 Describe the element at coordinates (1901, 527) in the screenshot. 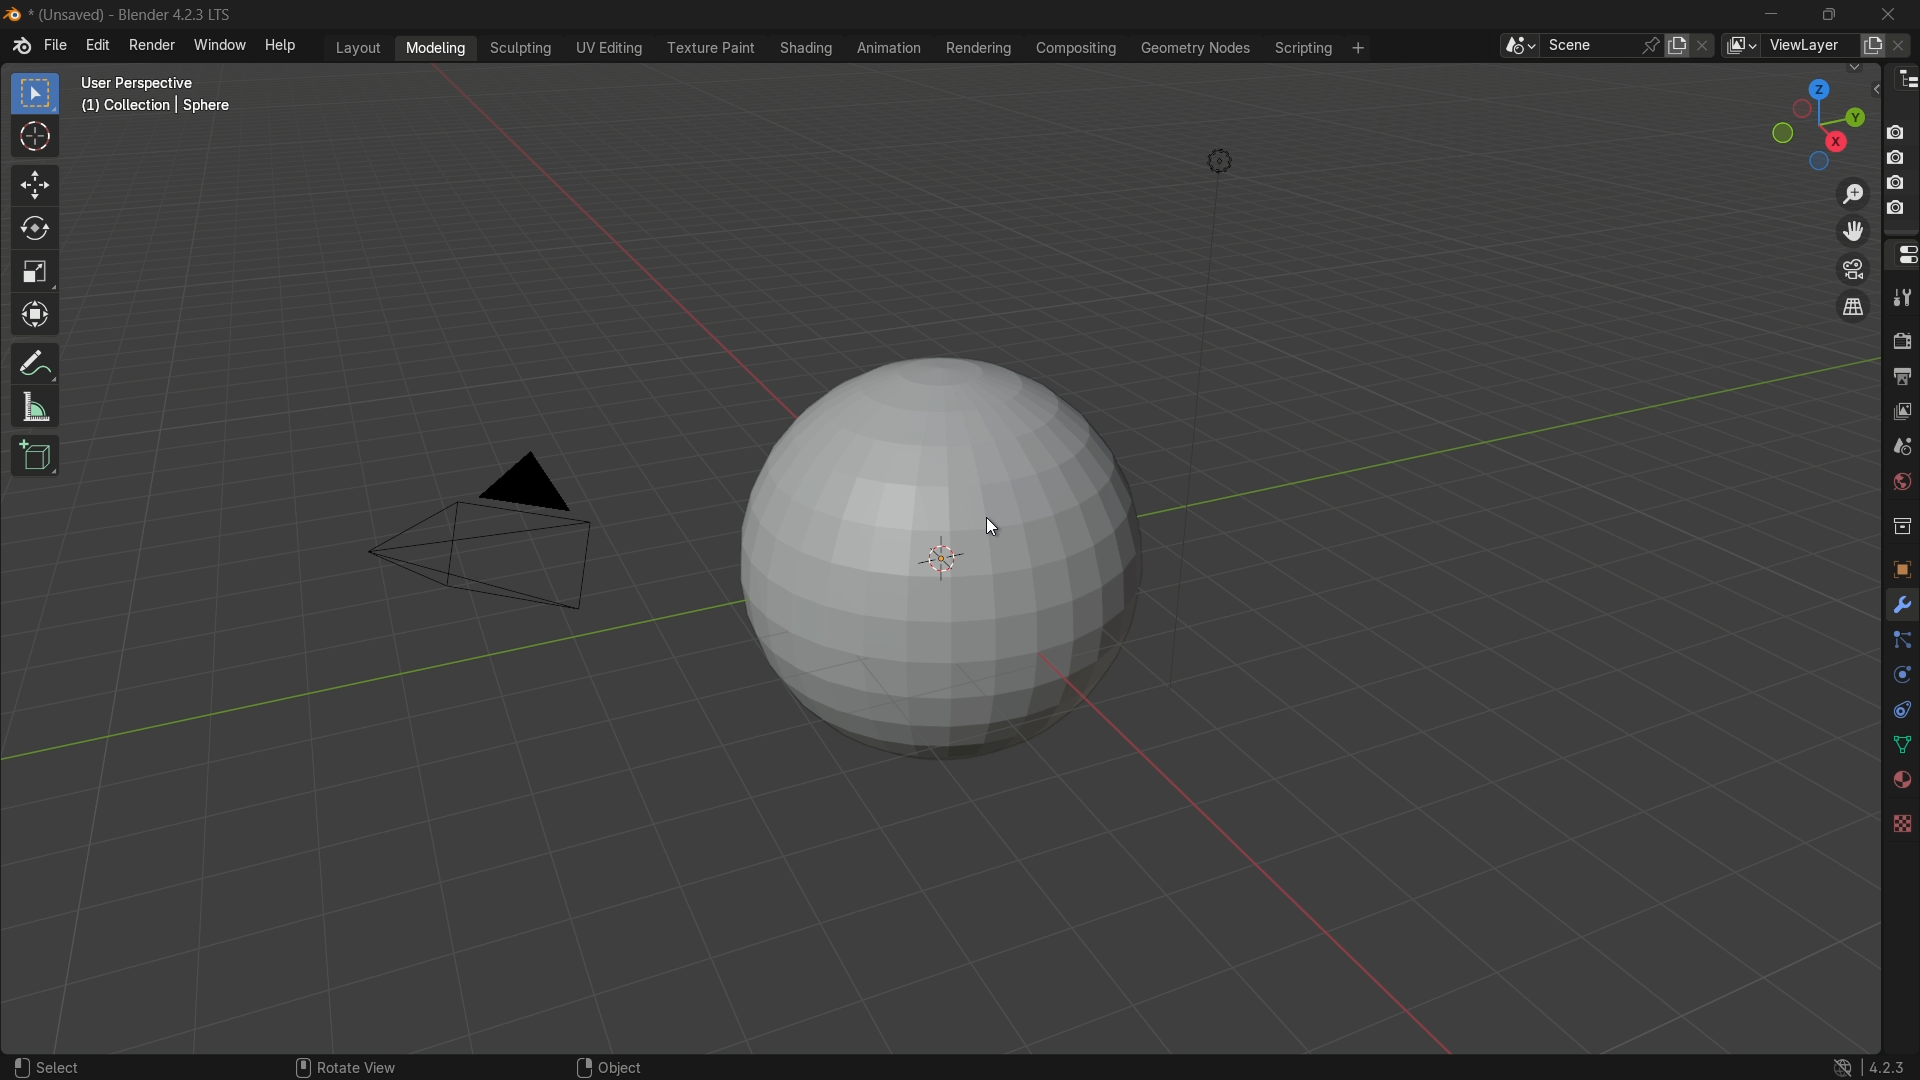

I see `collections` at that location.